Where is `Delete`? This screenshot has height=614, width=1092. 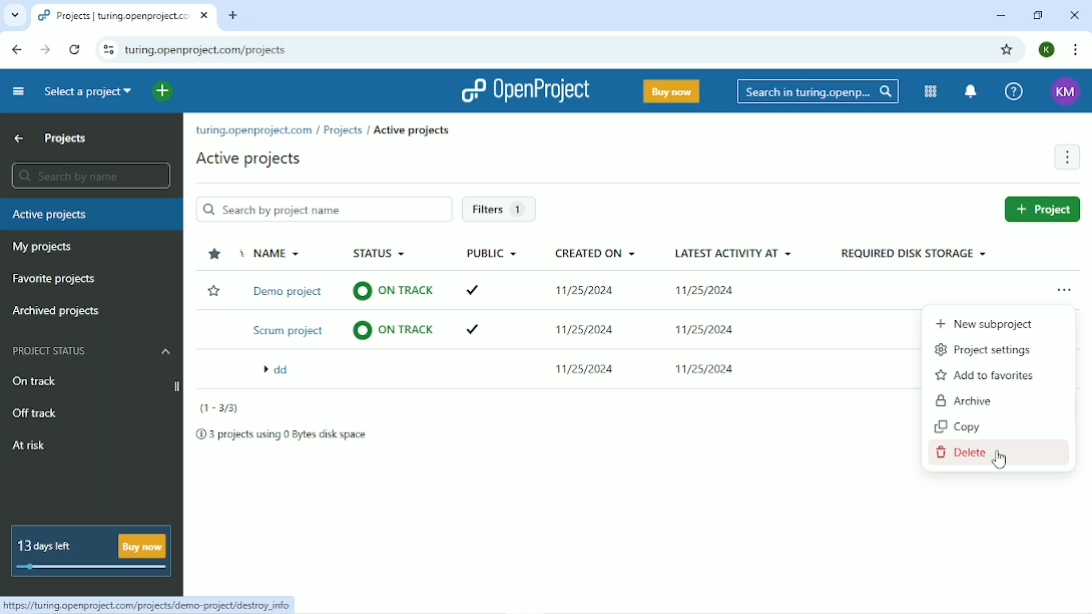
Delete is located at coordinates (974, 454).